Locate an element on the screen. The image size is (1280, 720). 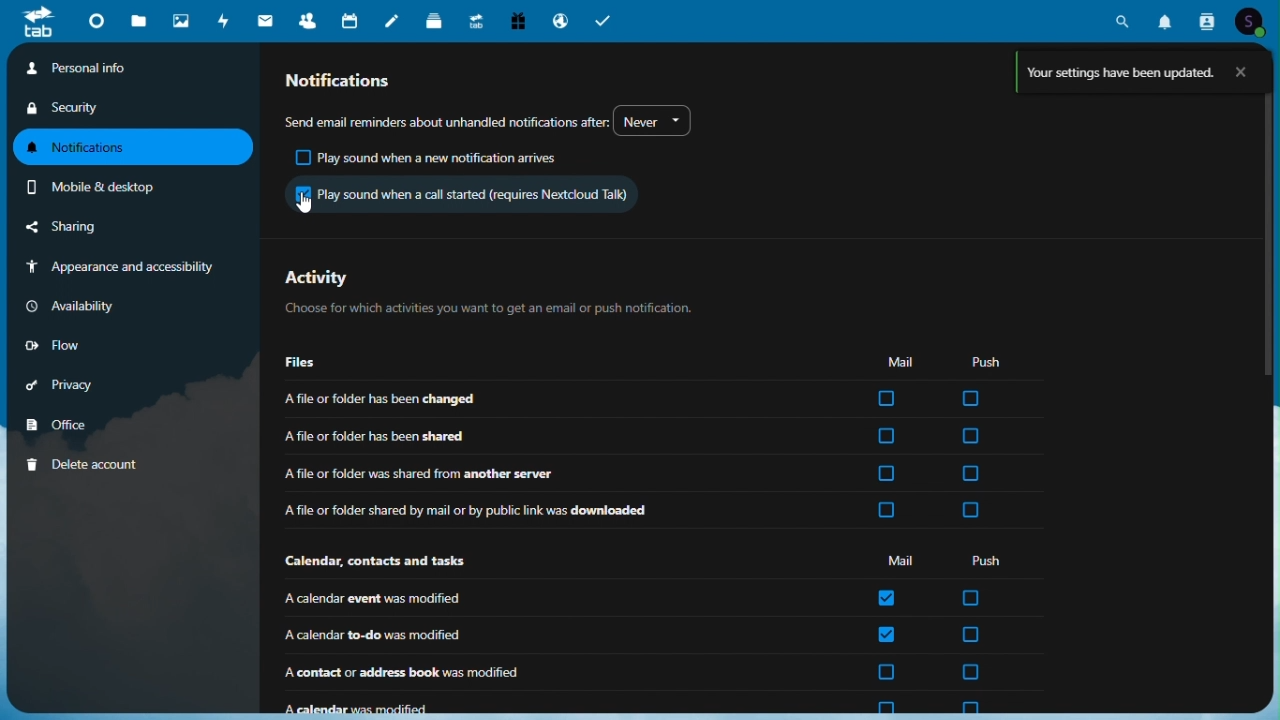
check box is located at coordinates (968, 510).